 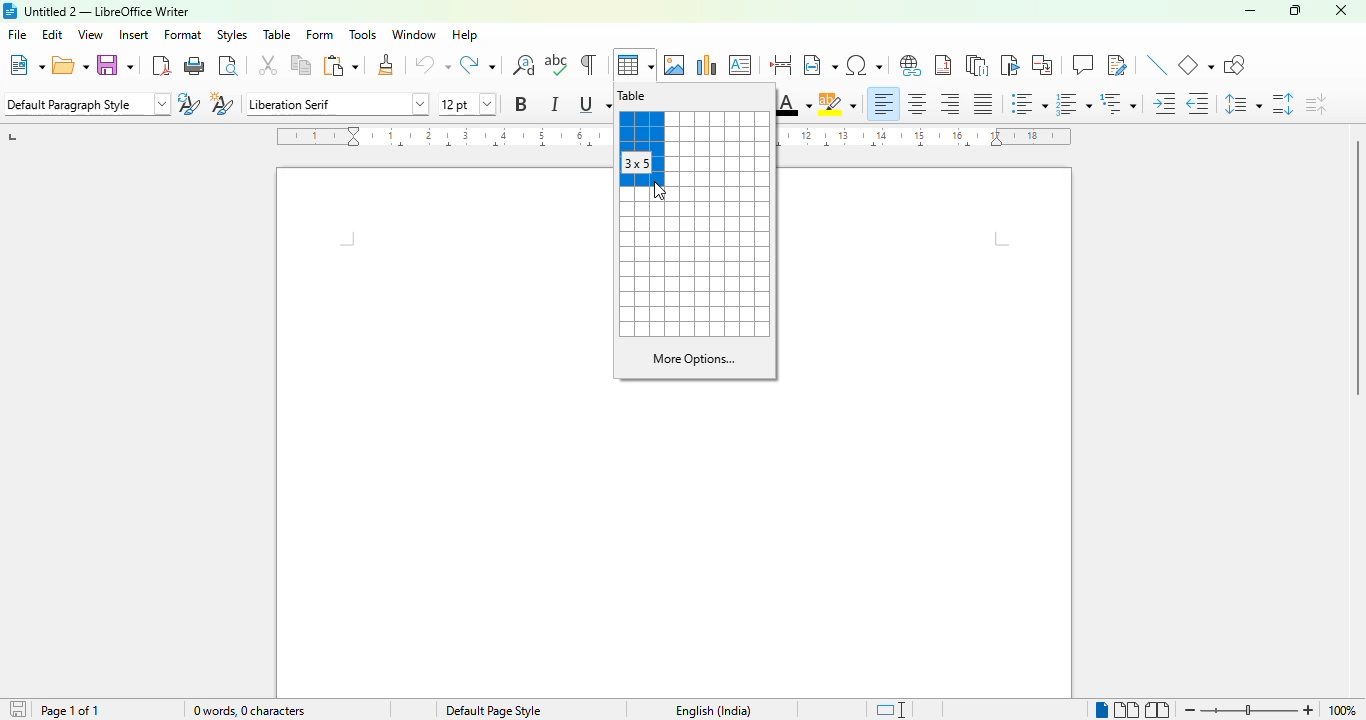 I want to click on font size, so click(x=466, y=104).